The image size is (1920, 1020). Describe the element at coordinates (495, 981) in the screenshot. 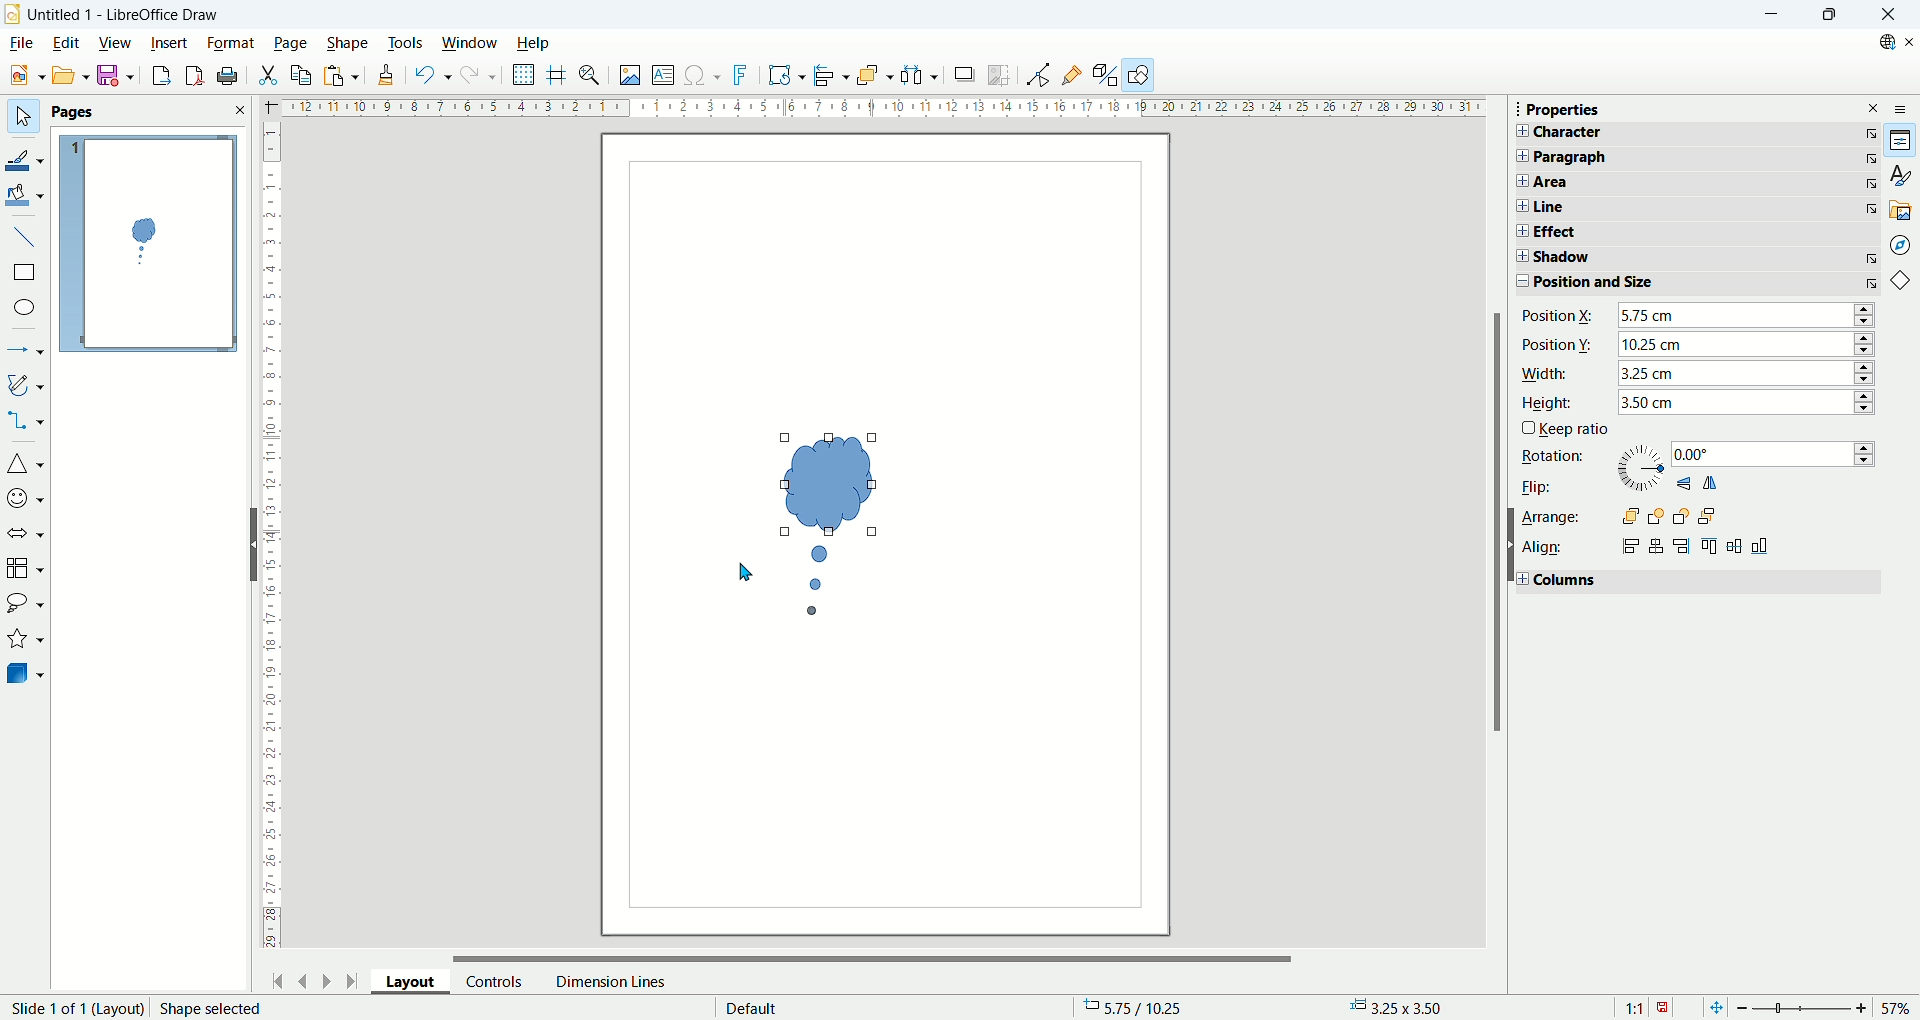

I see `control` at that location.